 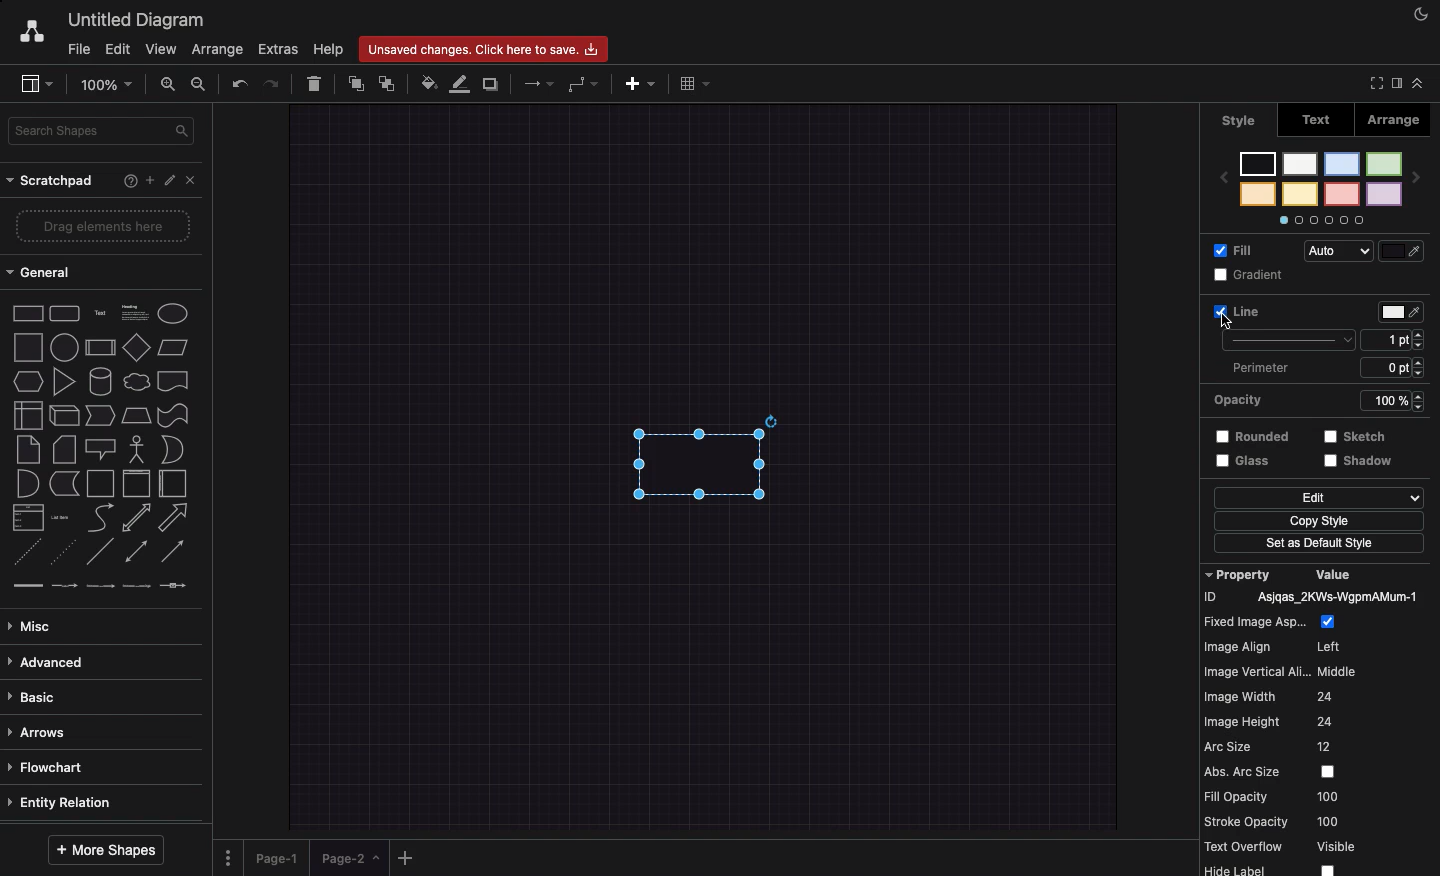 What do you see at coordinates (1248, 462) in the screenshot?
I see `Glass` at bounding box center [1248, 462].